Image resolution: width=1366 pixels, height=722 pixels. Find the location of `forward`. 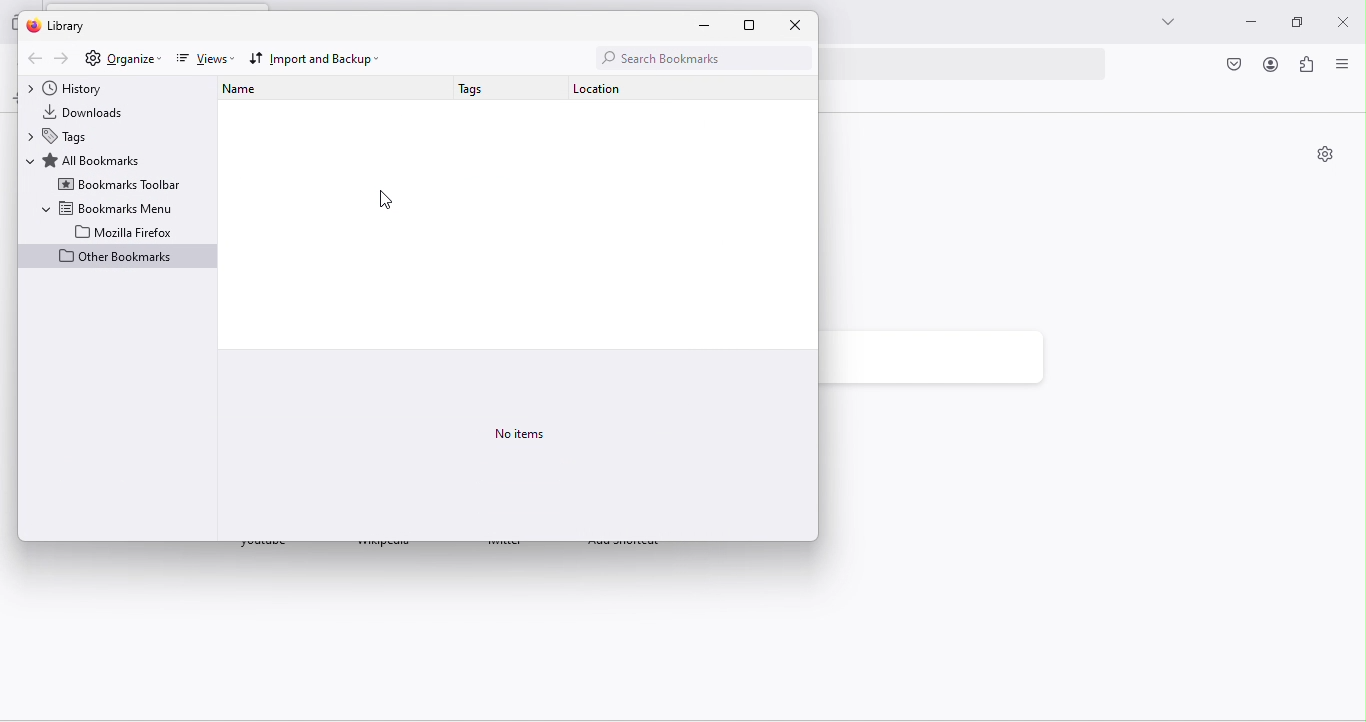

forward is located at coordinates (60, 59).